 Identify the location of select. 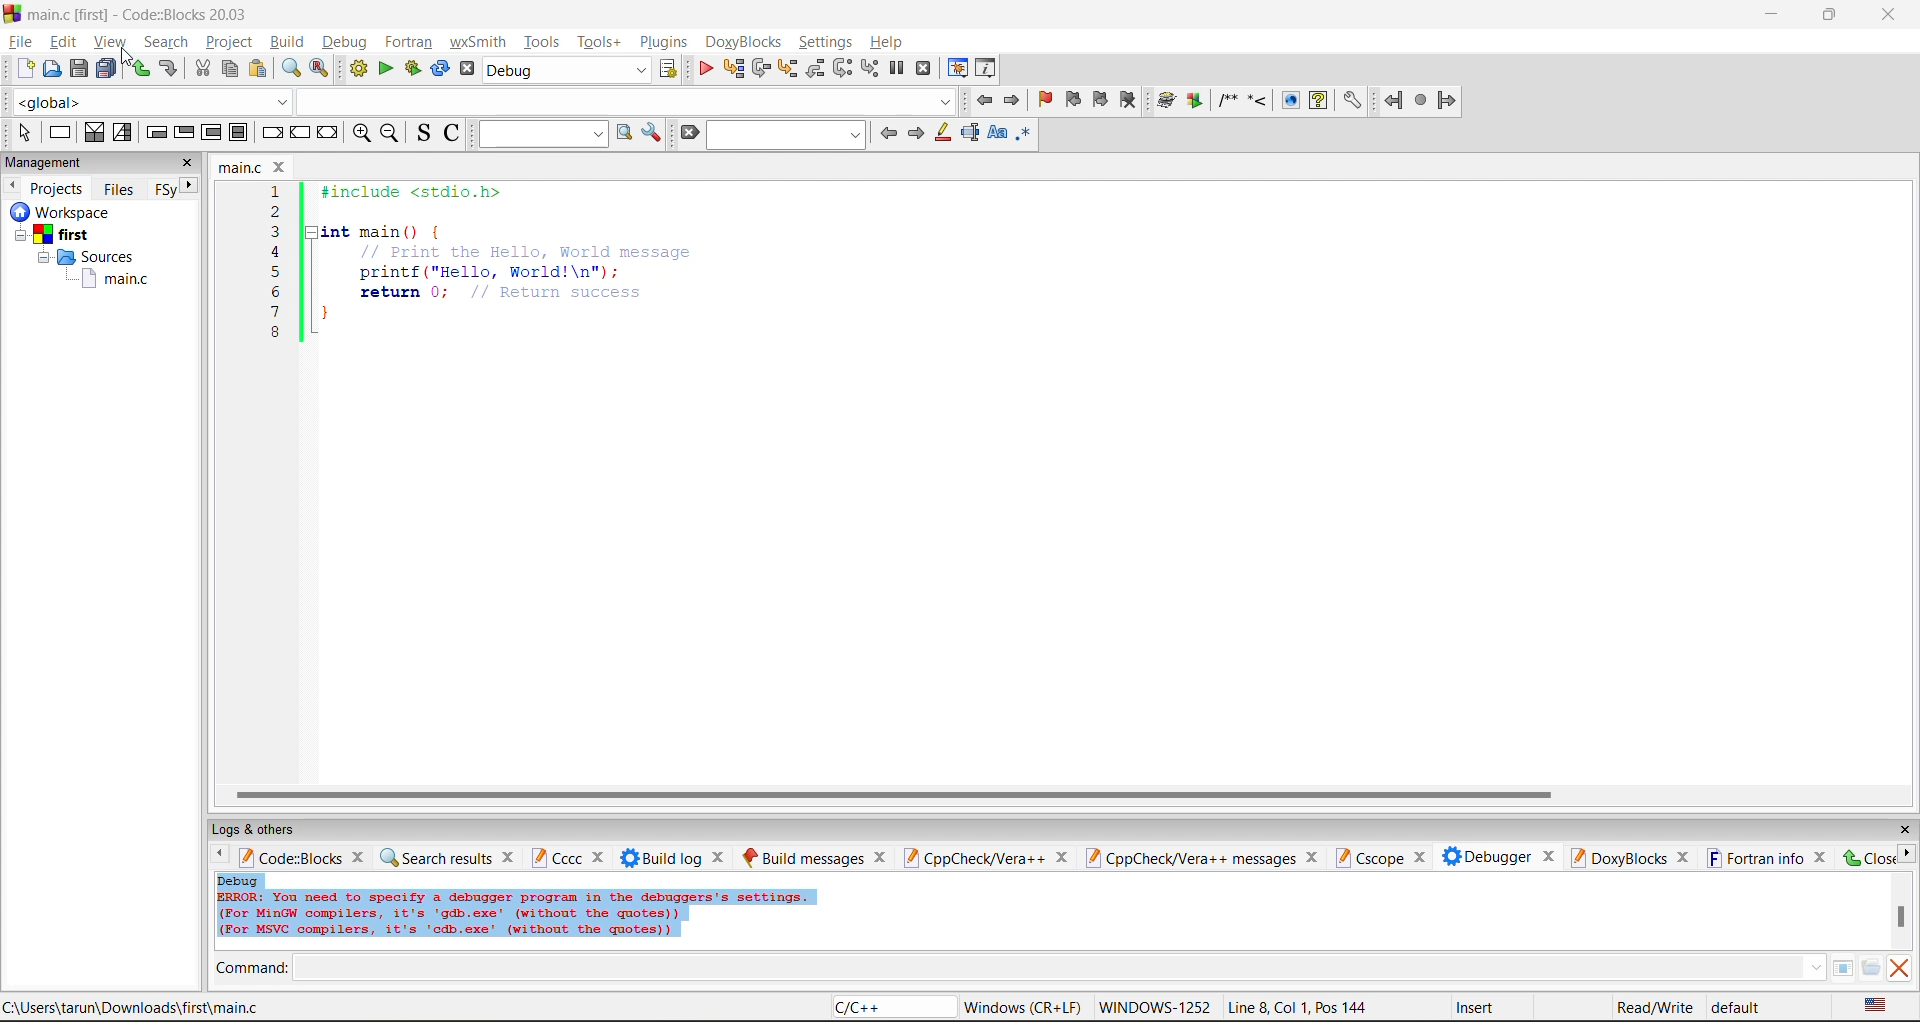
(17, 132).